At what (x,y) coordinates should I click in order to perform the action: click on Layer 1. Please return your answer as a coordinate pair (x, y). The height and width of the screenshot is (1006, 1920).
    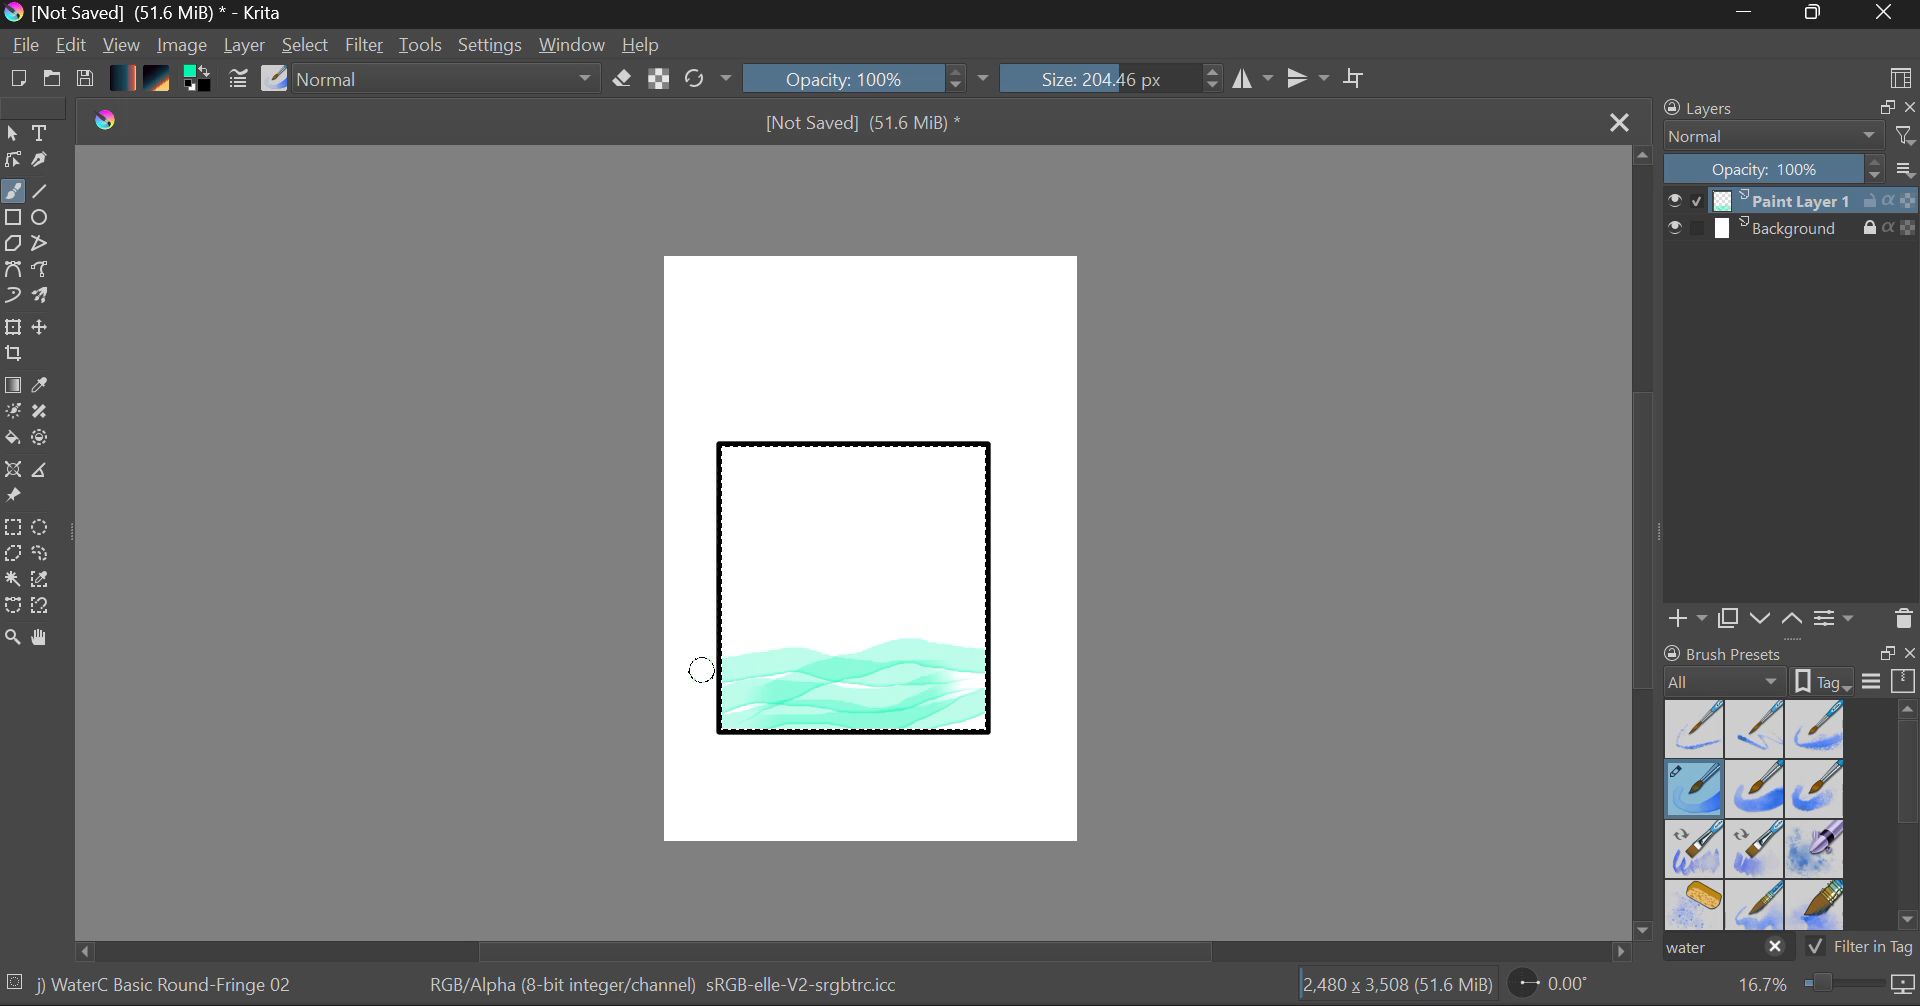
    Looking at the image, I should click on (1793, 203).